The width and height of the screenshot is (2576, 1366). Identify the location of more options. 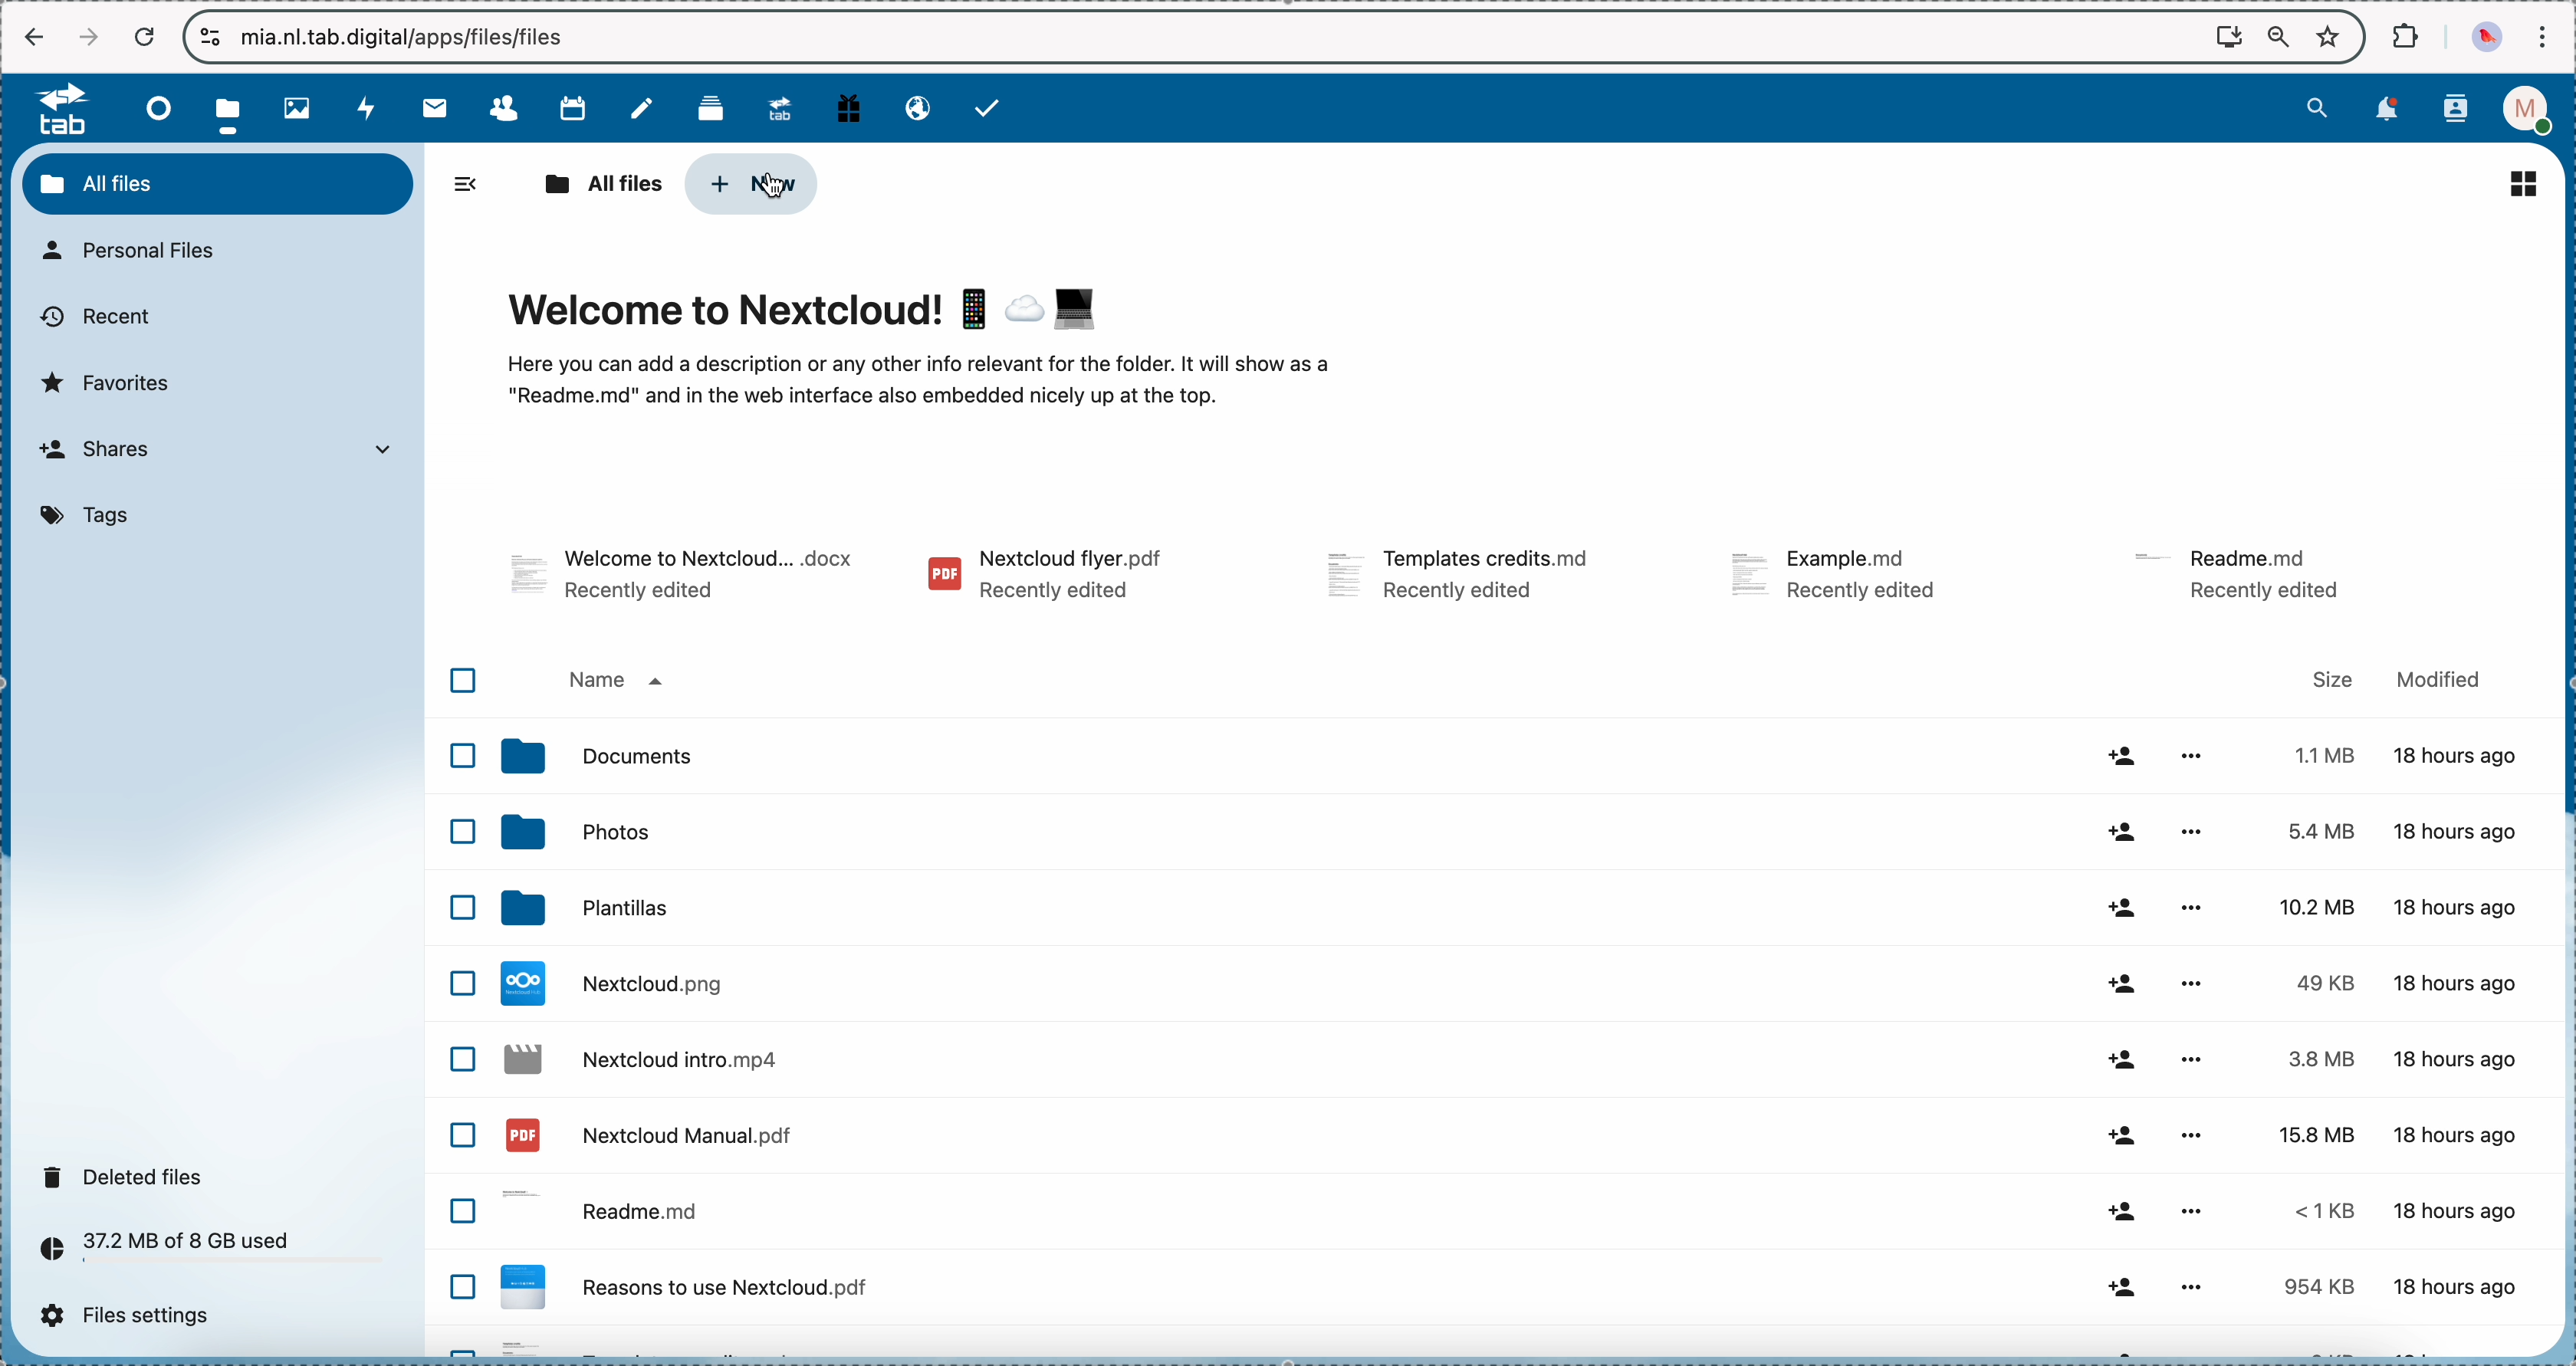
(2189, 908).